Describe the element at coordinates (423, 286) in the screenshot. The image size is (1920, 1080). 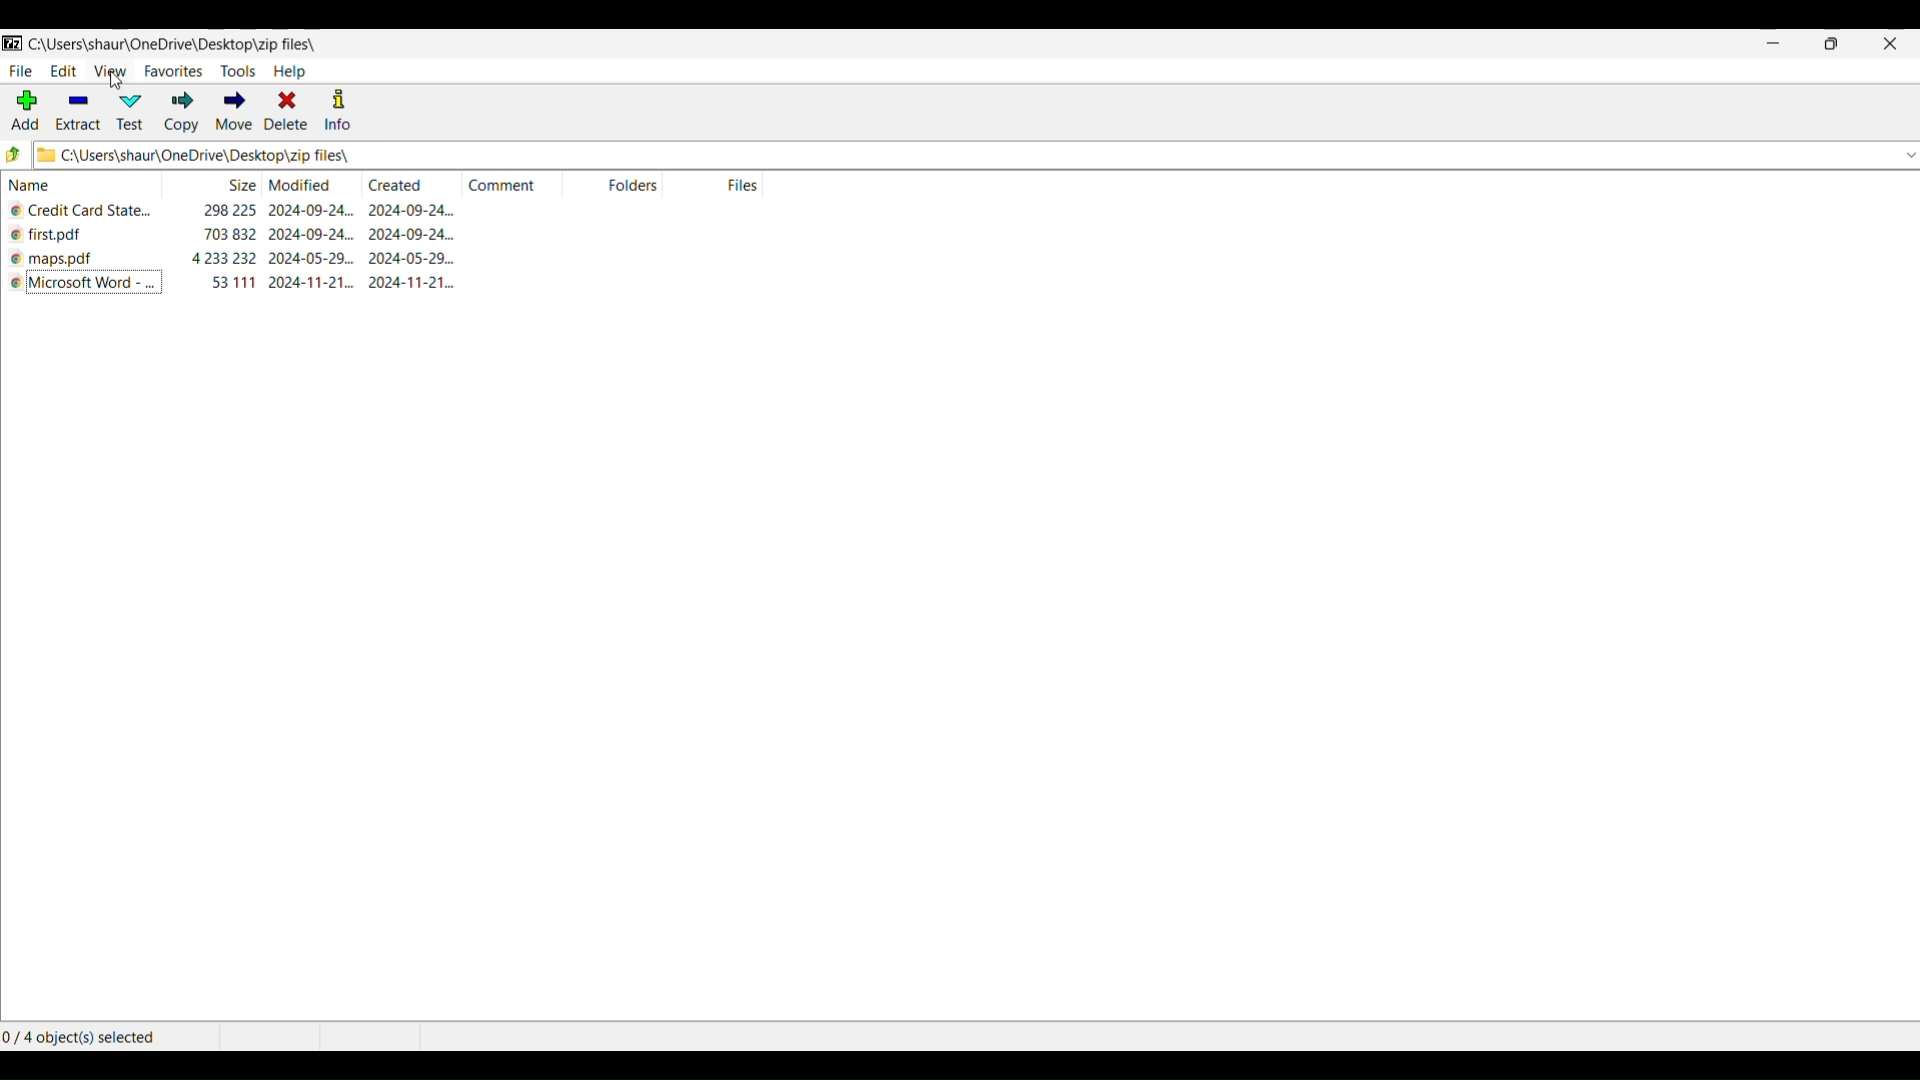
I see `creation date` at that location.